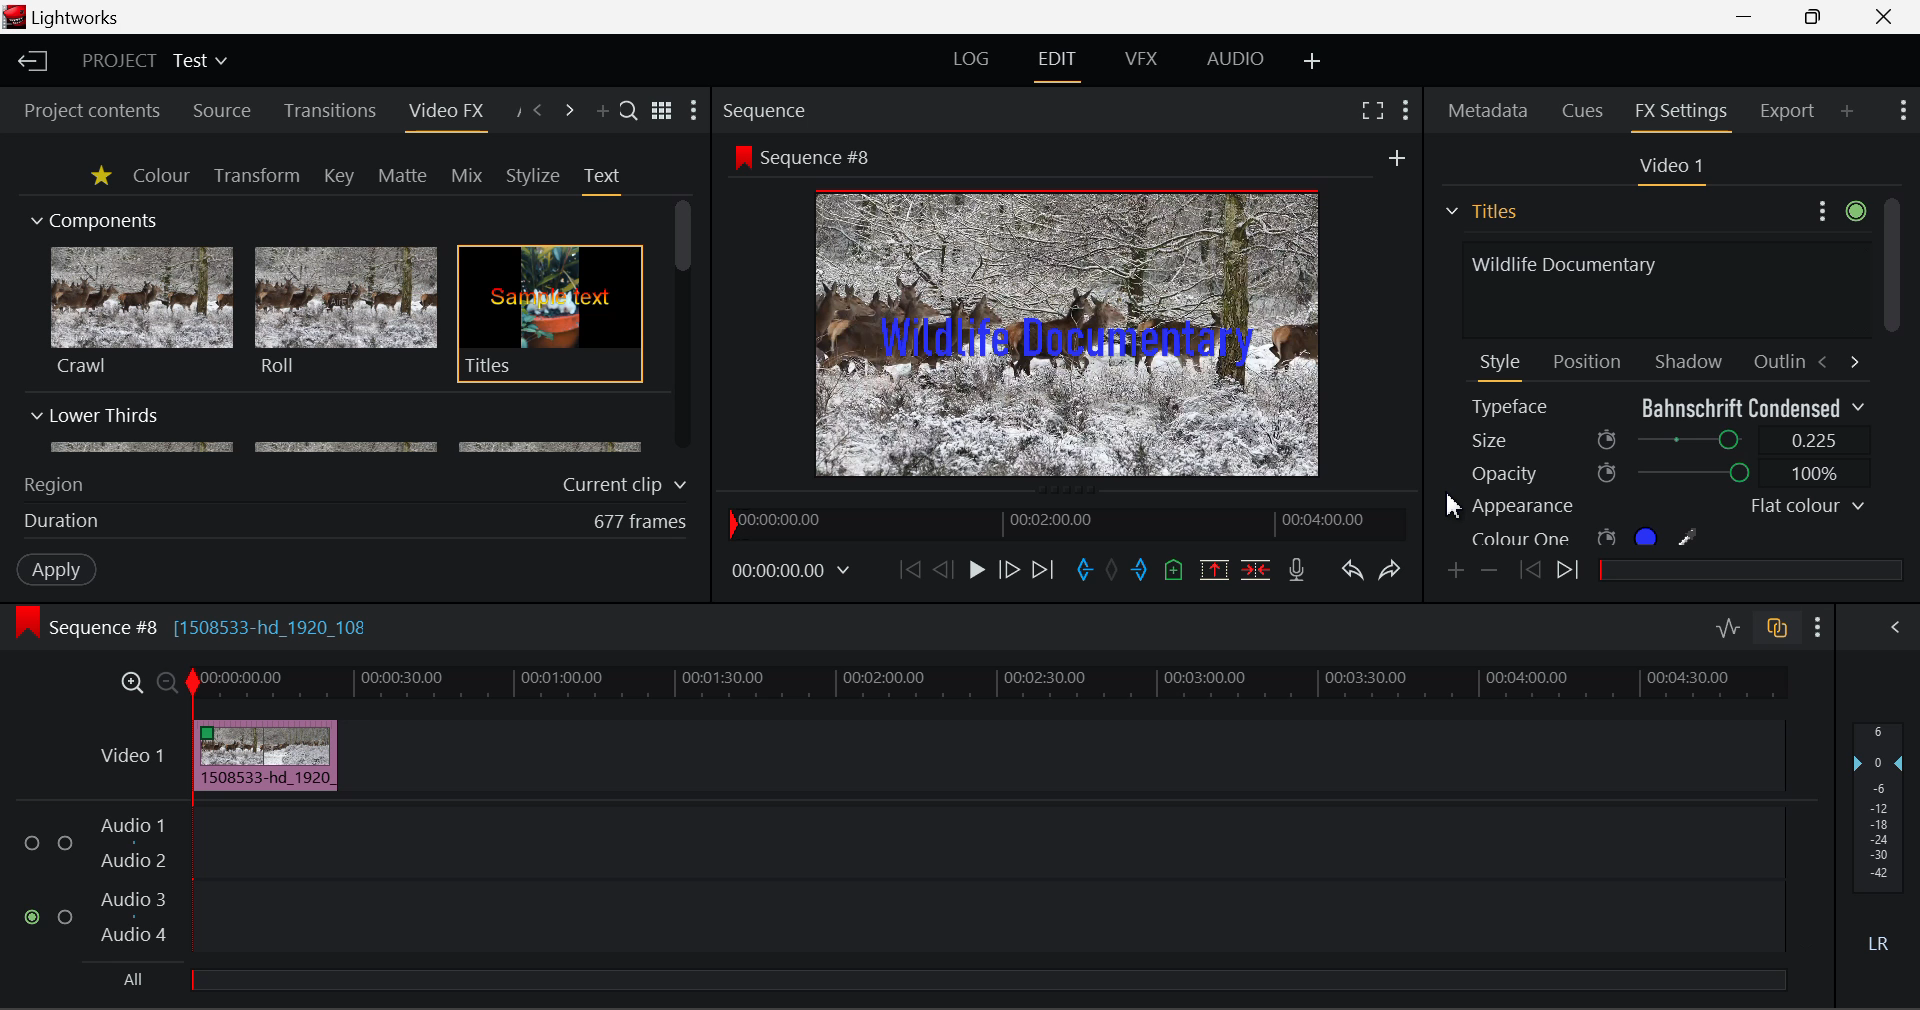  Describe the element at coordinates (1502, 366) in the screenshot. I see `Style Tab Open` at that location.